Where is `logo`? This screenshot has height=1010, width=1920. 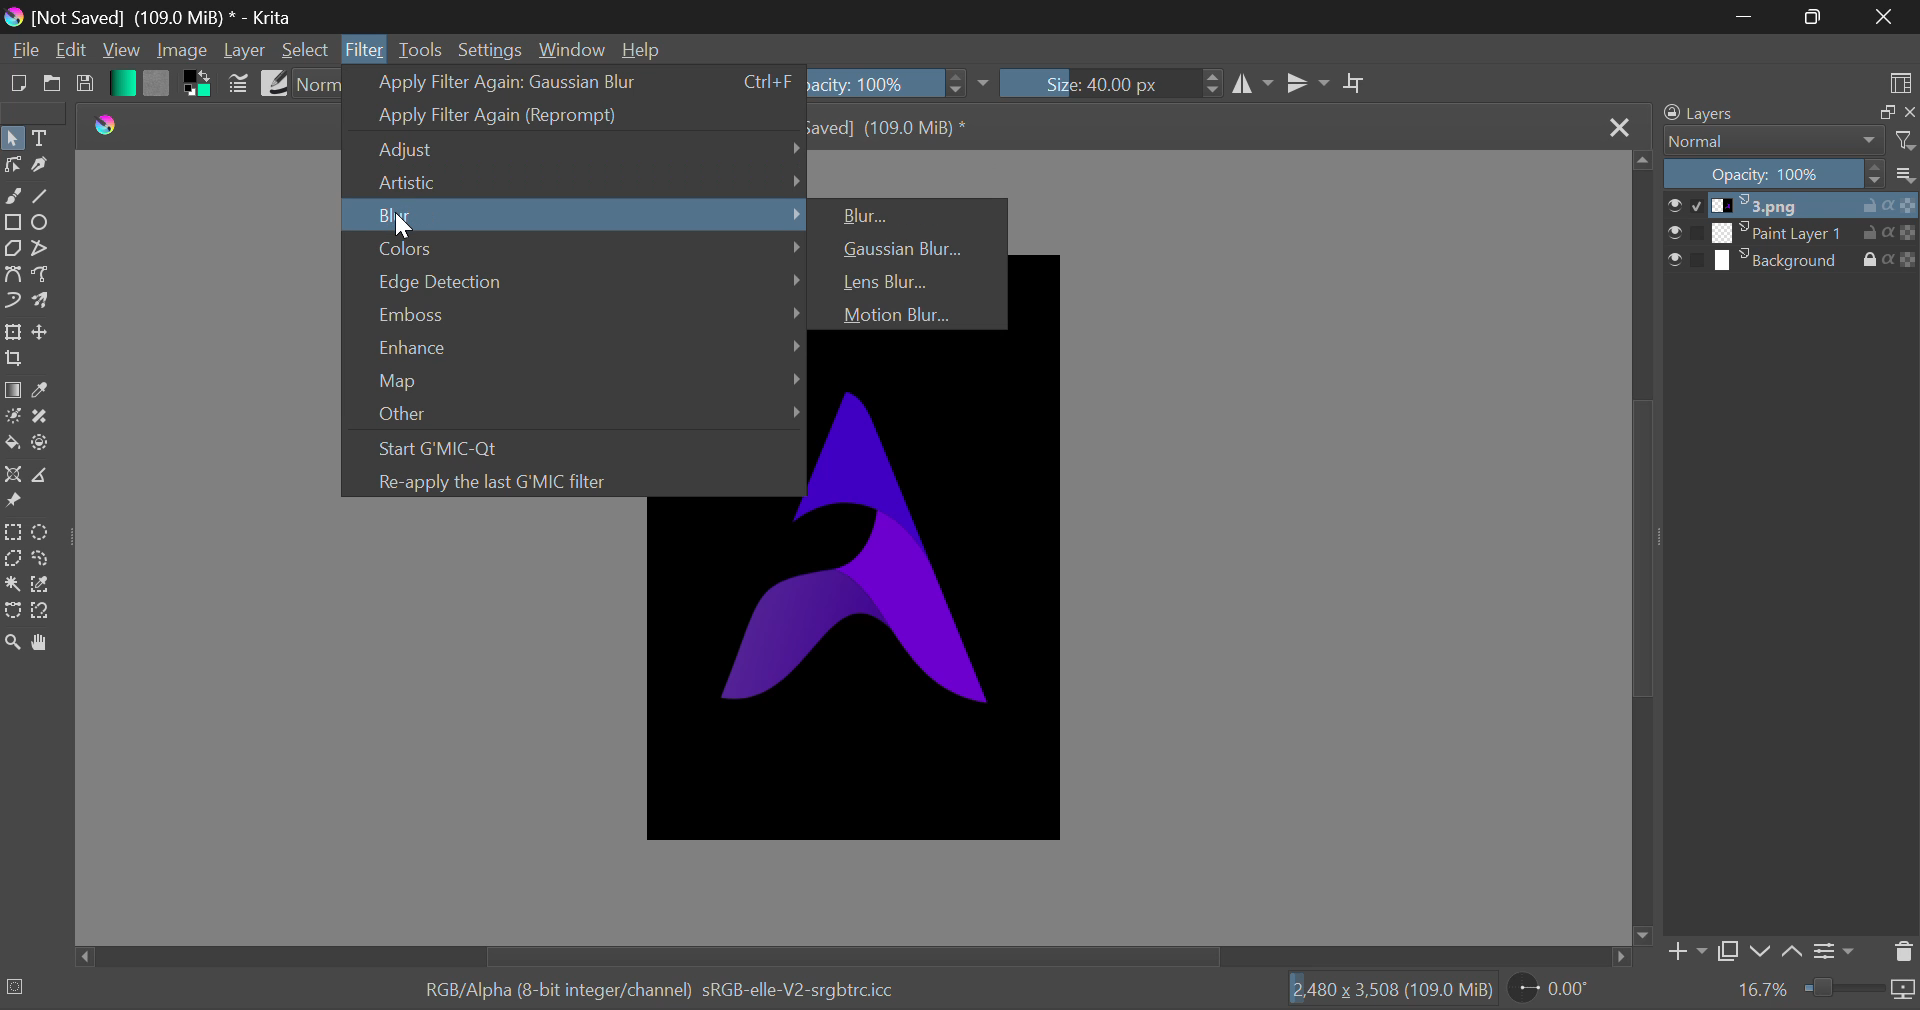
logo is located at coordinates (16, 19).